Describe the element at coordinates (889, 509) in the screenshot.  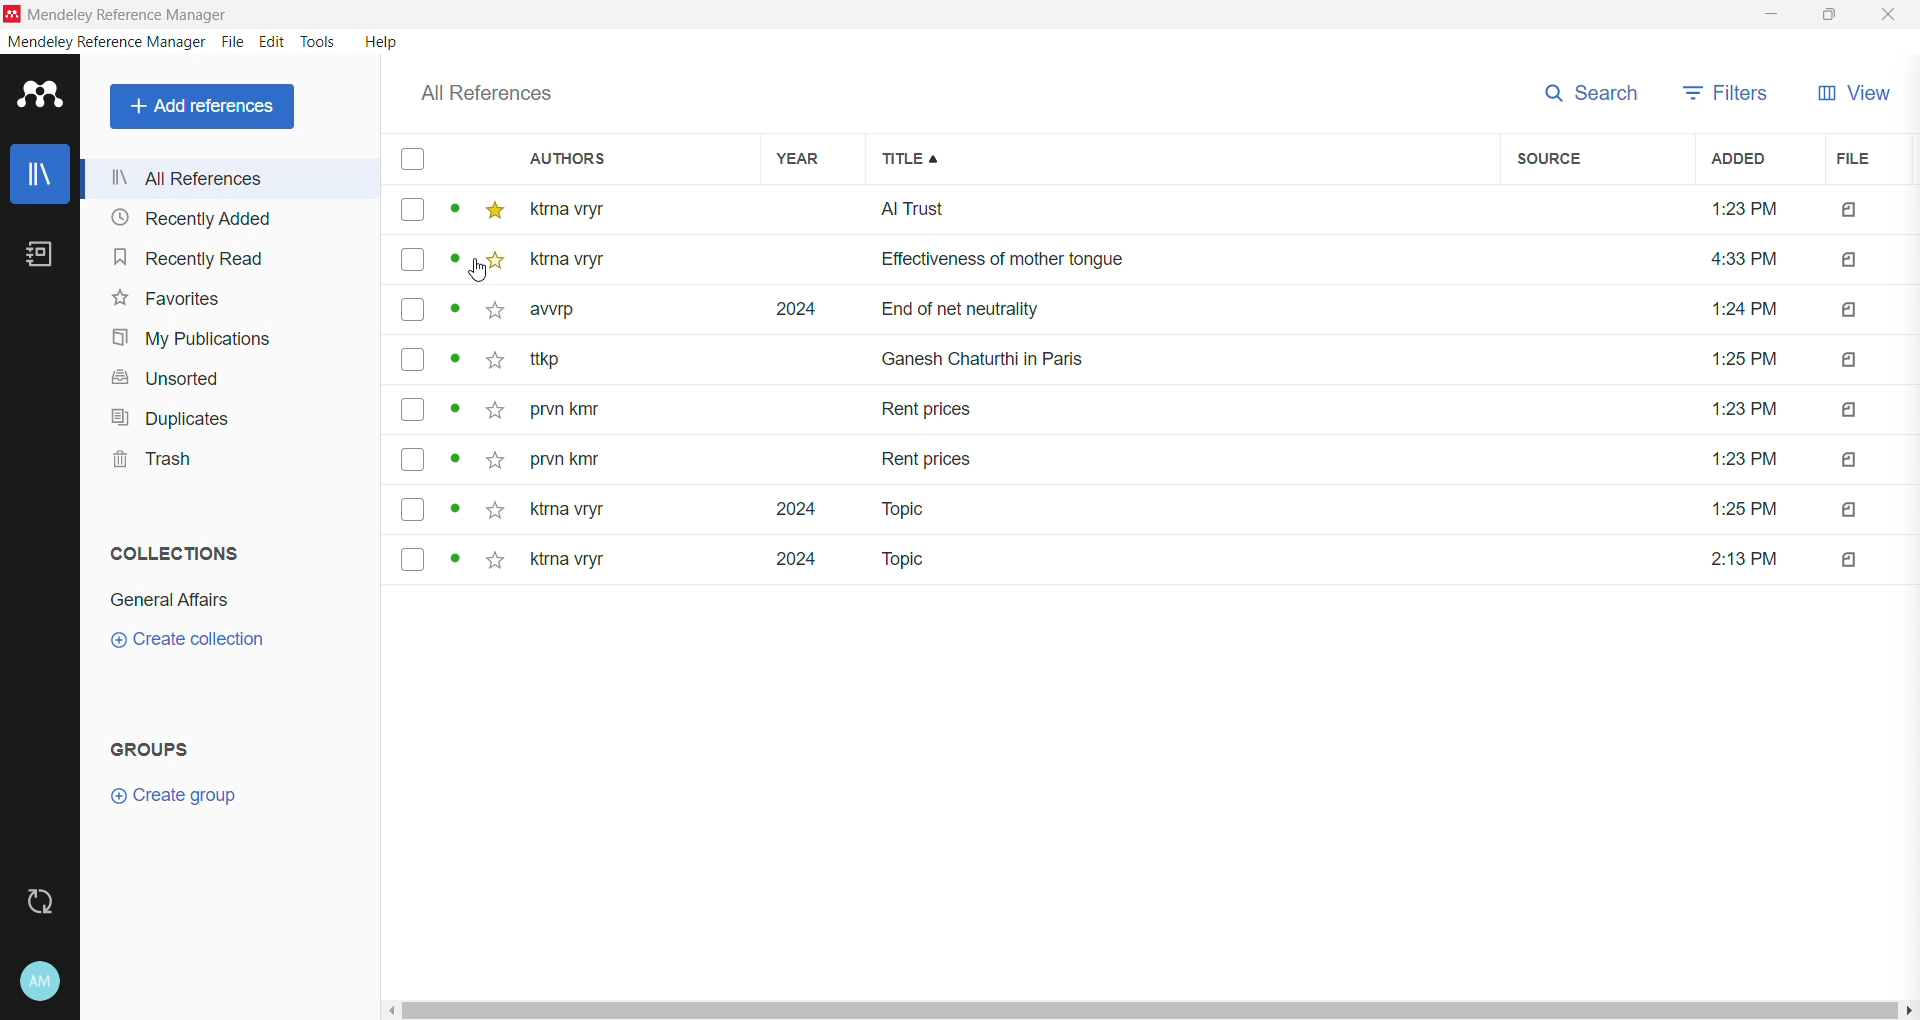
I see `Topic` at that location.